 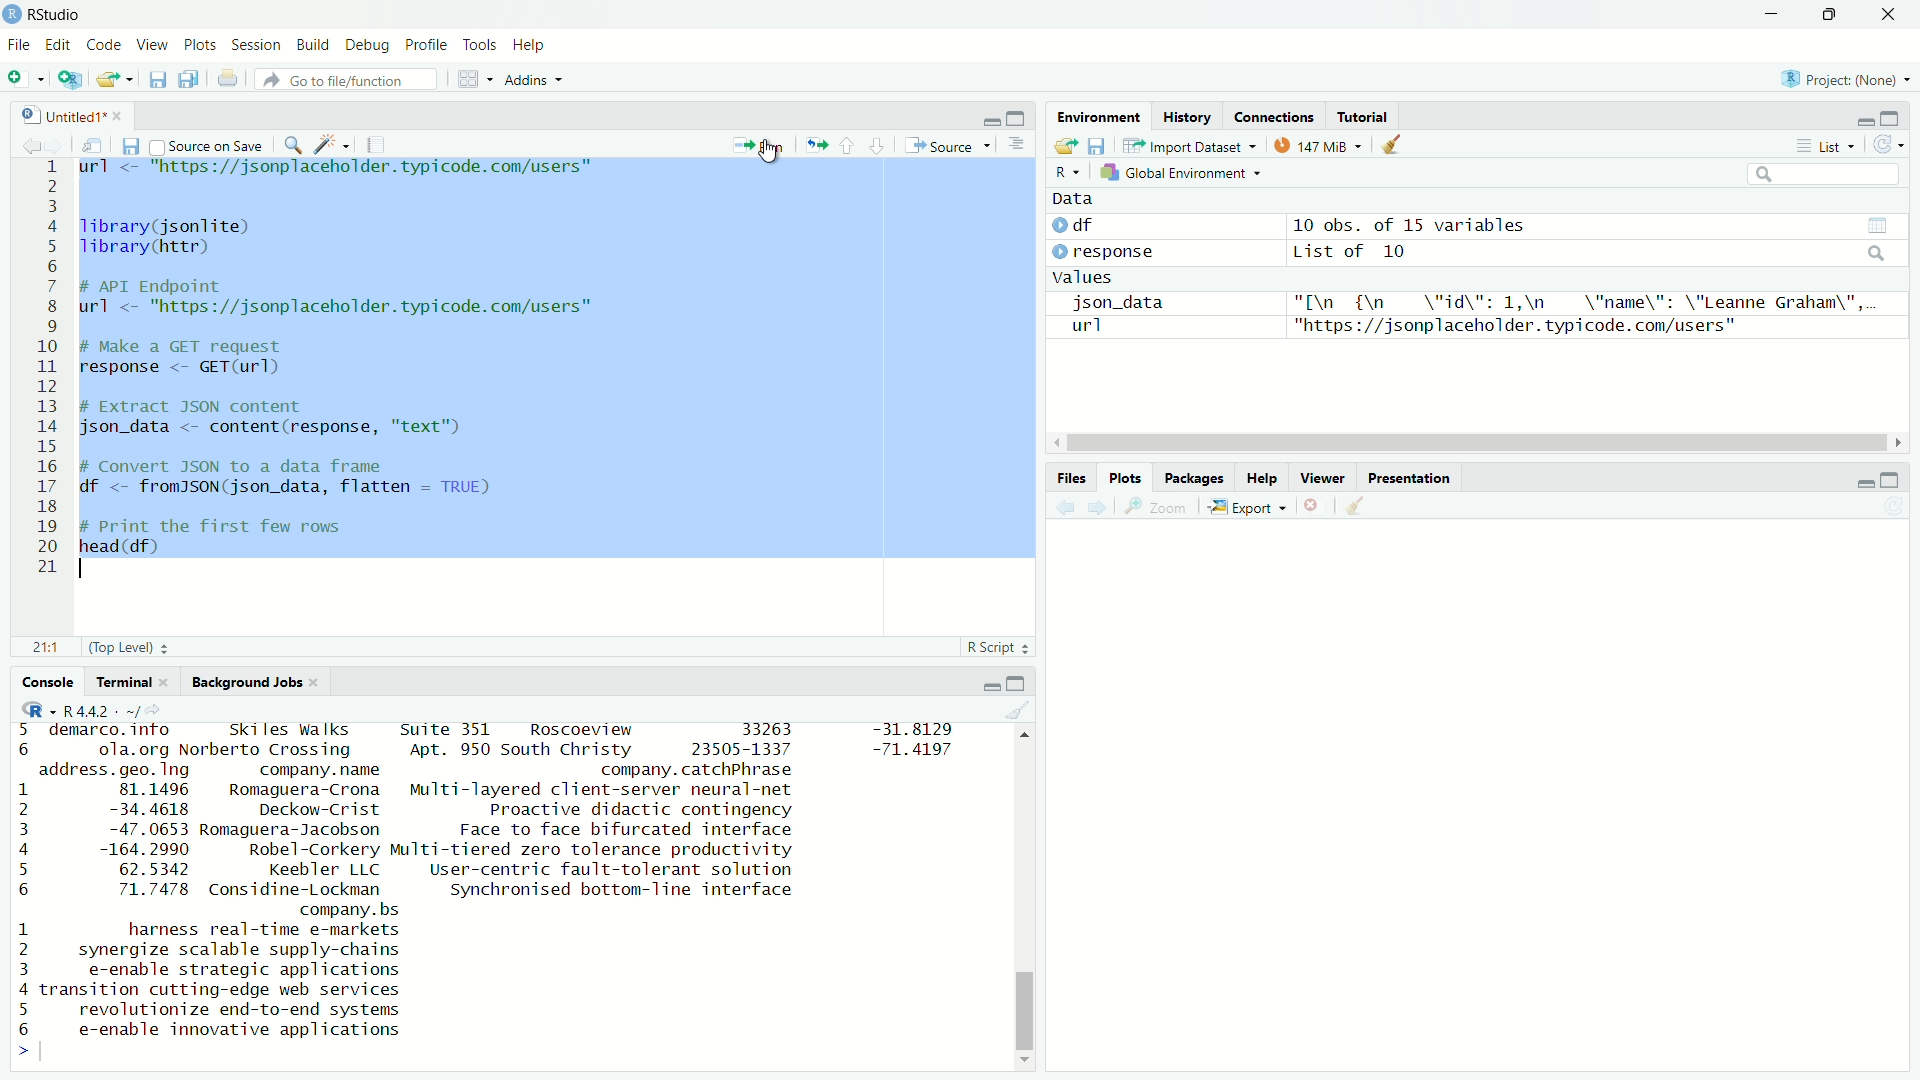 I want to click on Rows, so click(x=46, y=367).